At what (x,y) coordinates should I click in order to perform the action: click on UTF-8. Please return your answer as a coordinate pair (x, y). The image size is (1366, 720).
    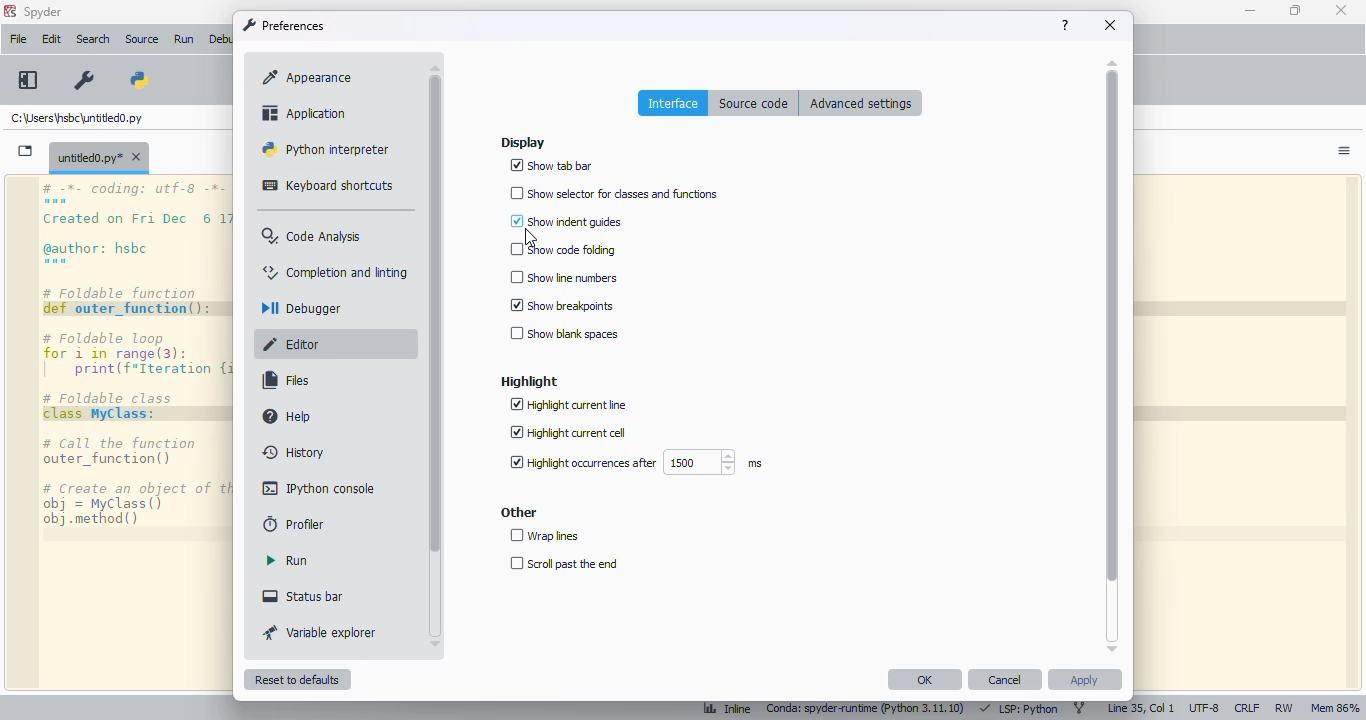
    Looking at the image, I should click on (1205, 708).